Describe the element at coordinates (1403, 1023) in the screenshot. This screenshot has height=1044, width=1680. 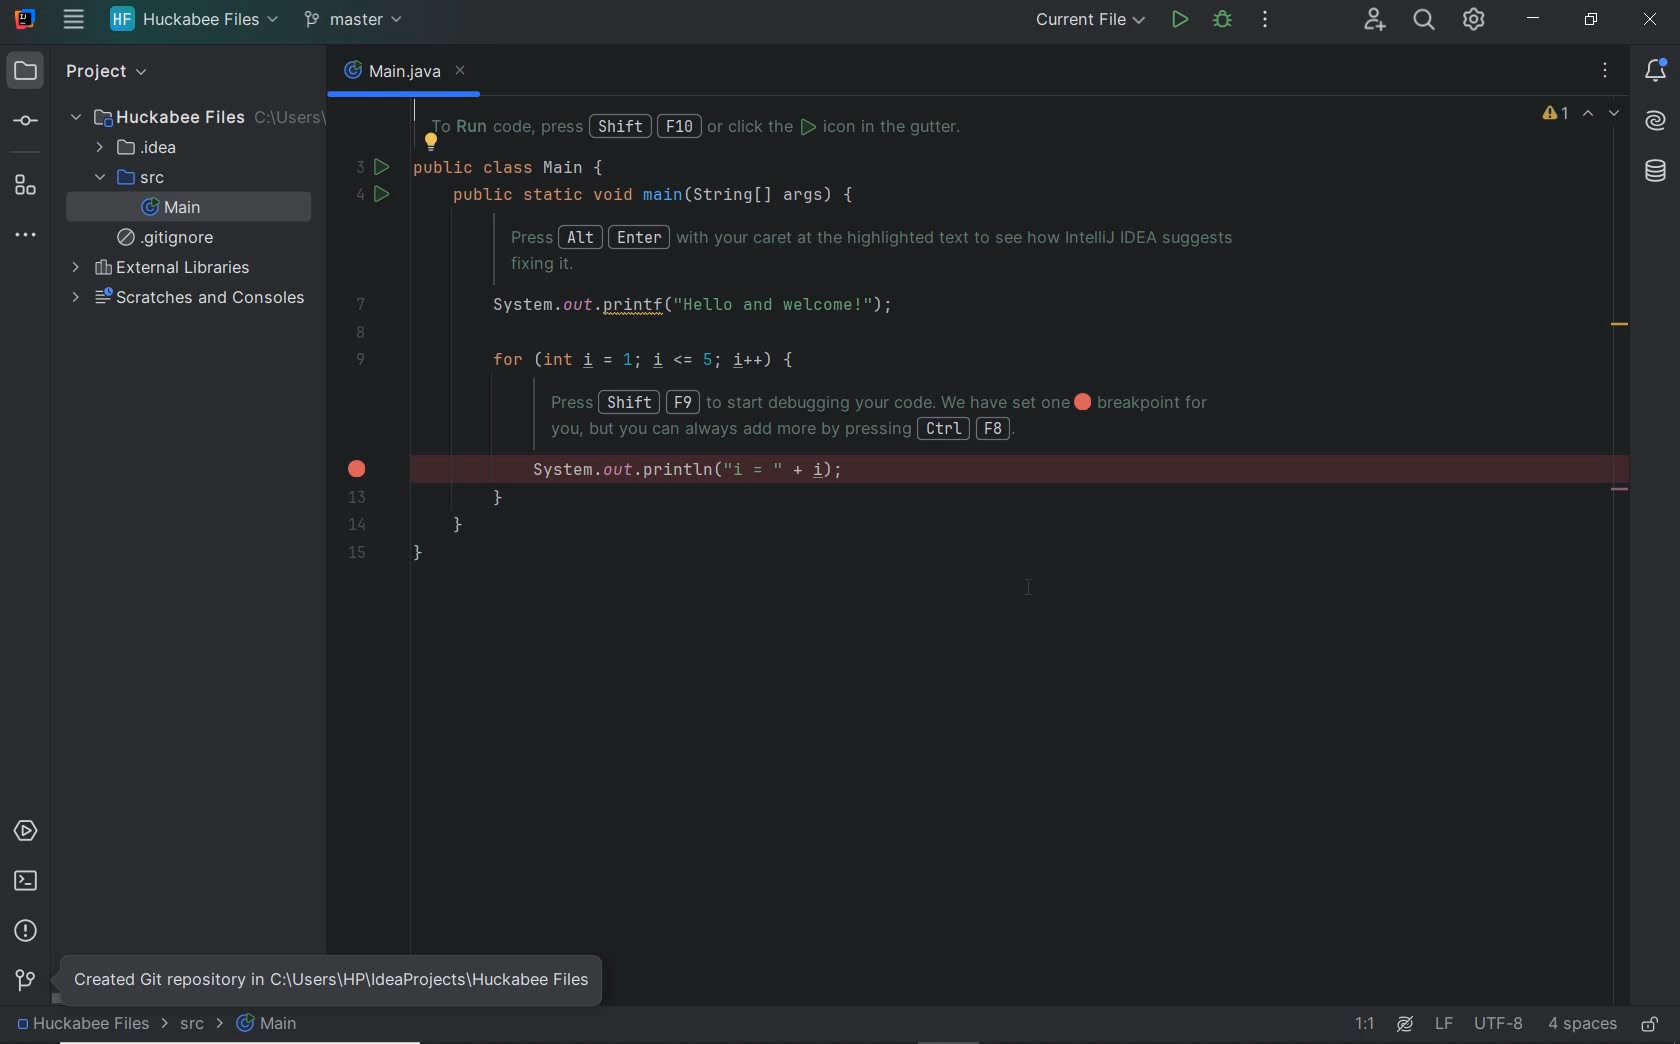
I see `ai assistant` at that location.